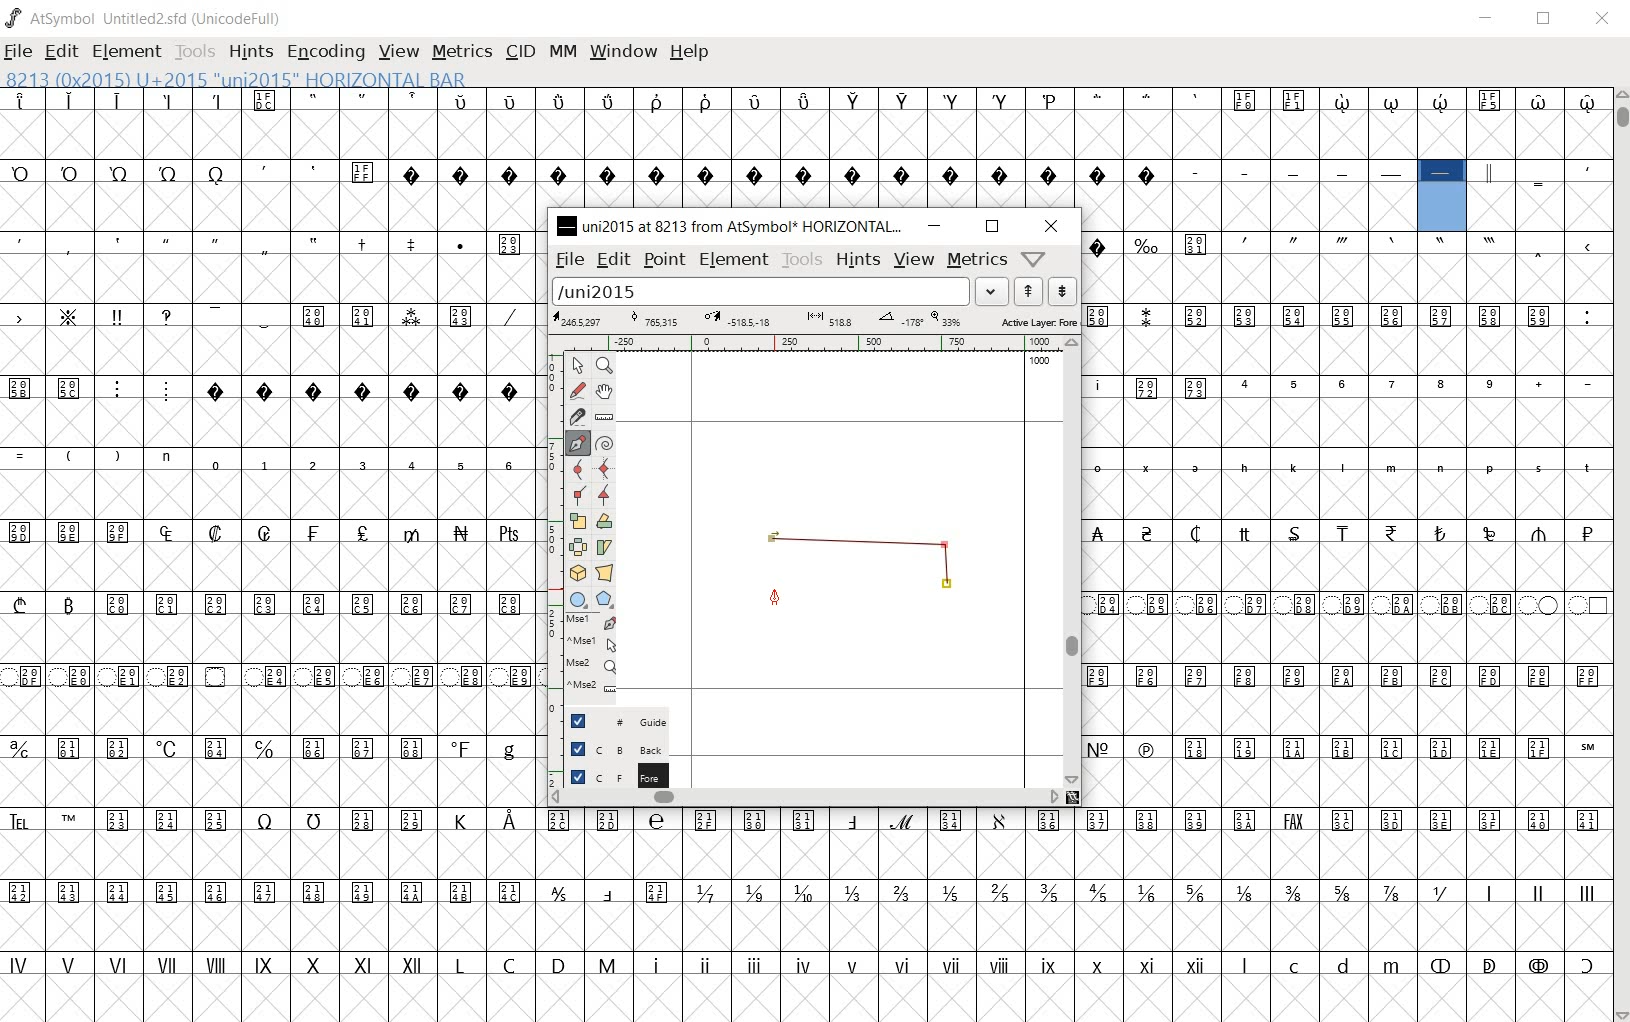 The image size is (1630, 1022). I want to click on HELP, so click(692, 51).